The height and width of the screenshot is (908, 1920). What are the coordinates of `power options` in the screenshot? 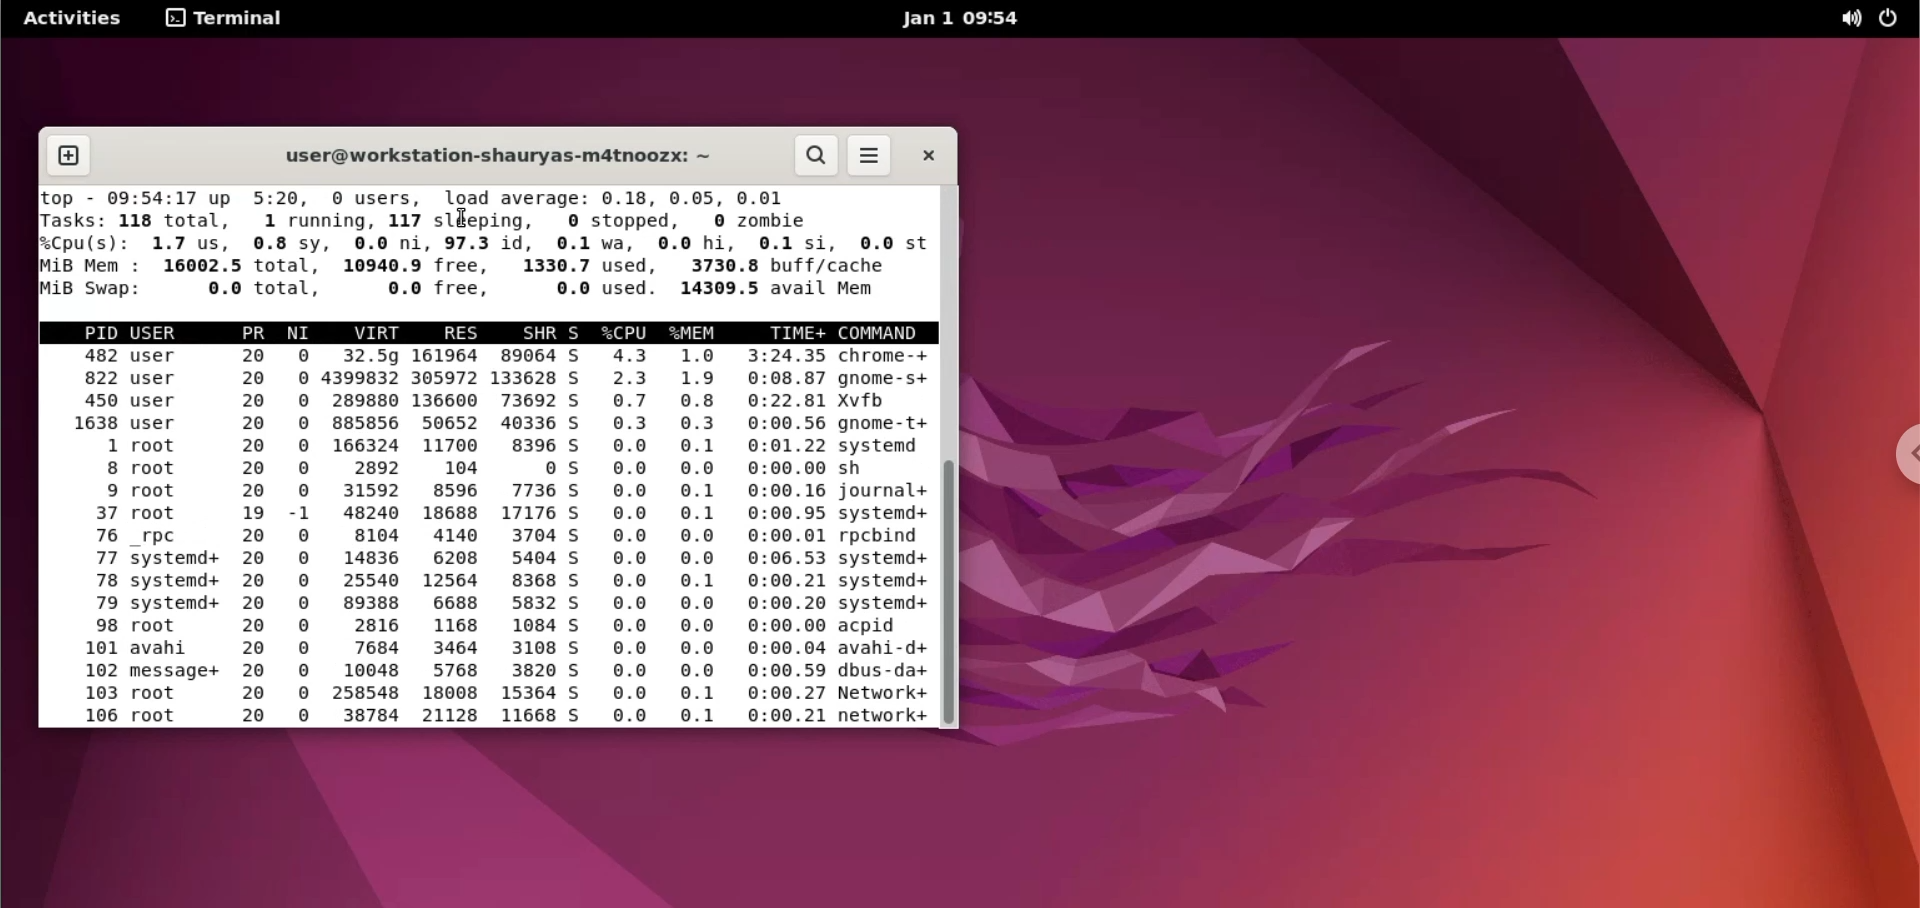 It's located at (1895, 19).